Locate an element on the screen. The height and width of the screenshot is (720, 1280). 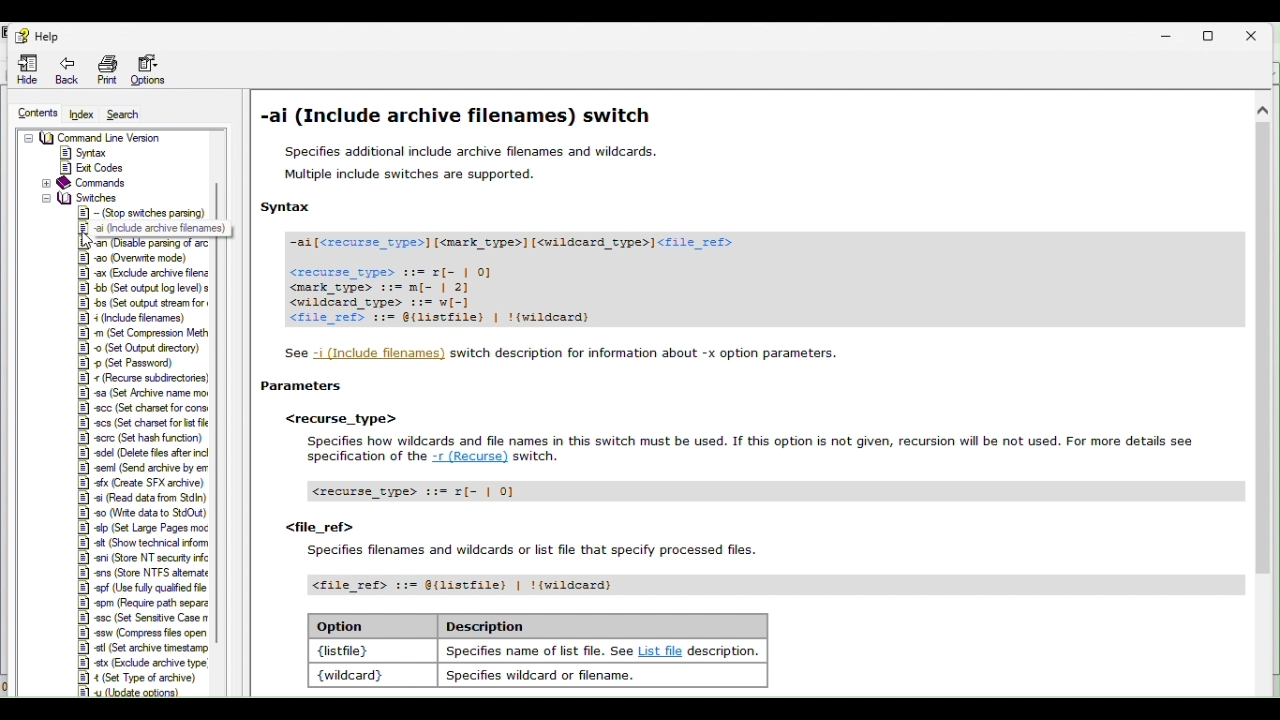
Exit Codes is located at coordinates (96, 168).